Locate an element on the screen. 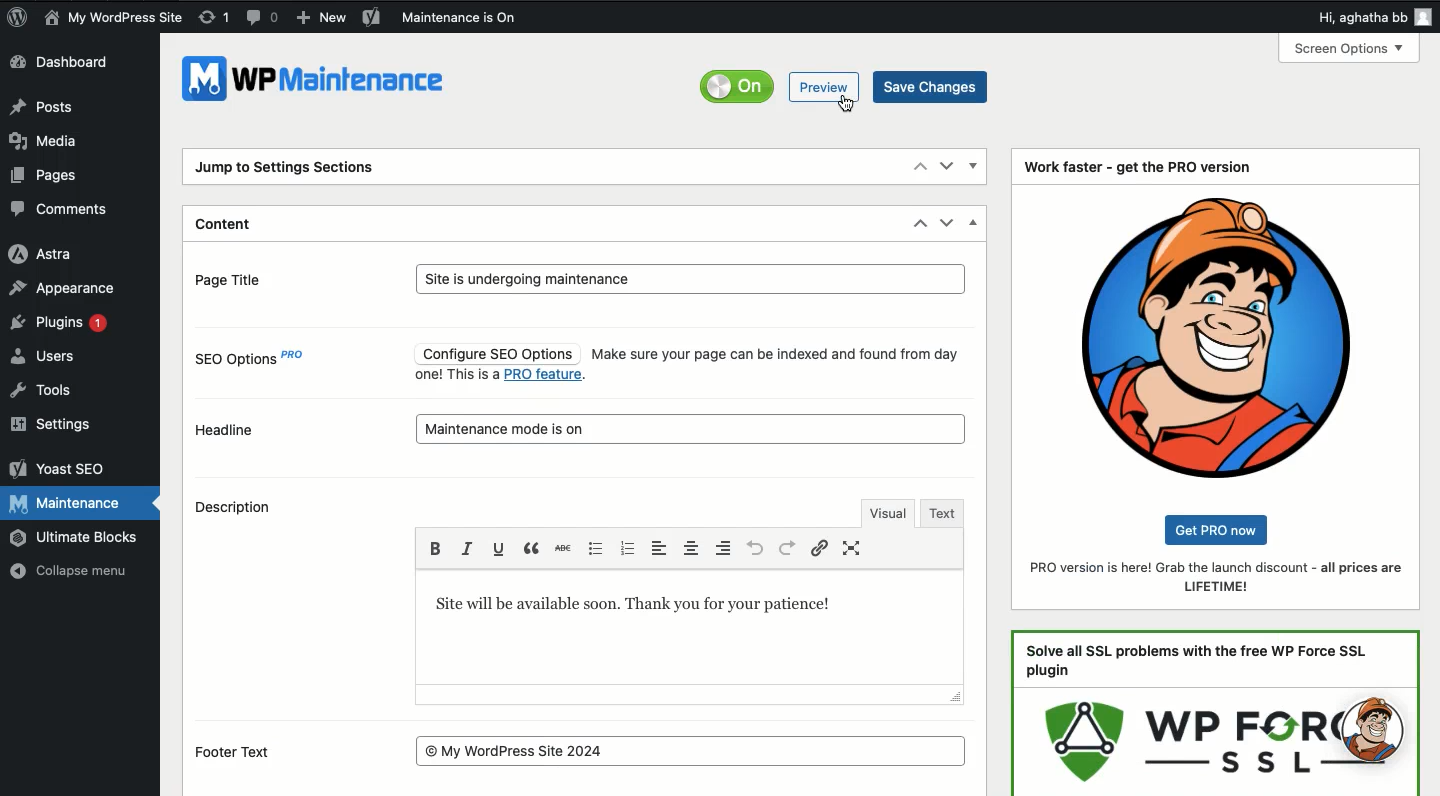 The width and height of the screenshot is (1440, 796). cursor is located at coordinates (851, 103).